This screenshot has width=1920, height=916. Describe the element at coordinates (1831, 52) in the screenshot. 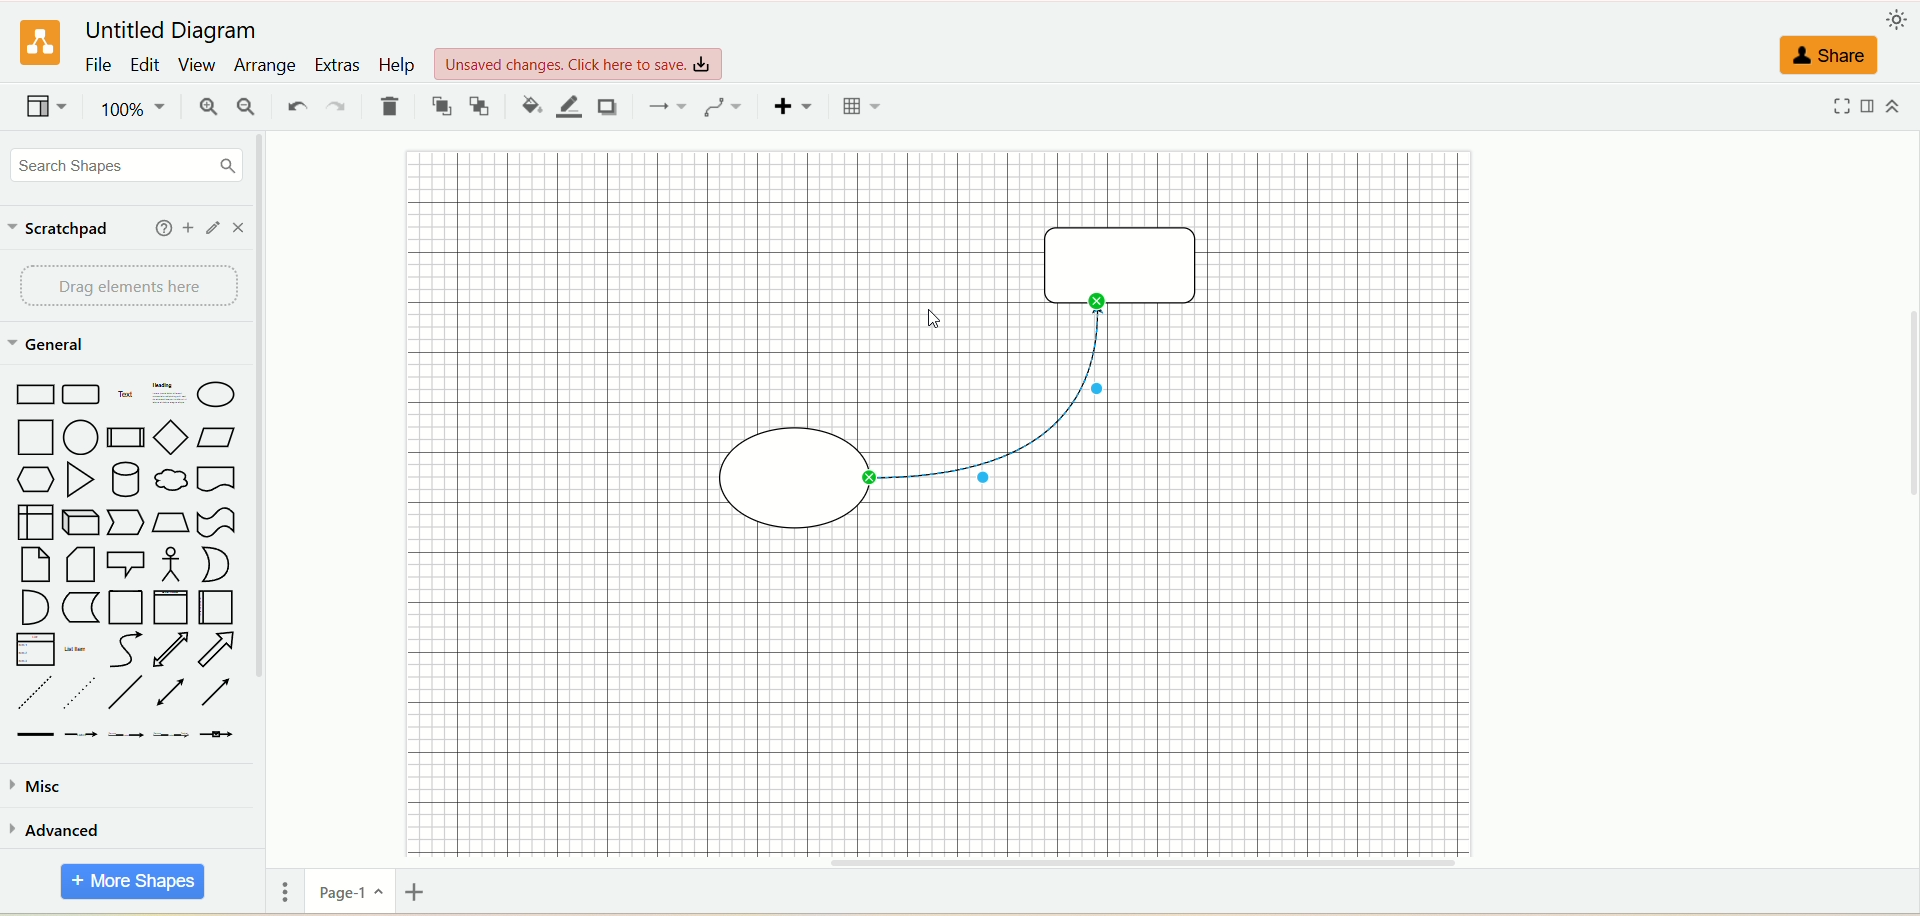

I see `share` at that location.